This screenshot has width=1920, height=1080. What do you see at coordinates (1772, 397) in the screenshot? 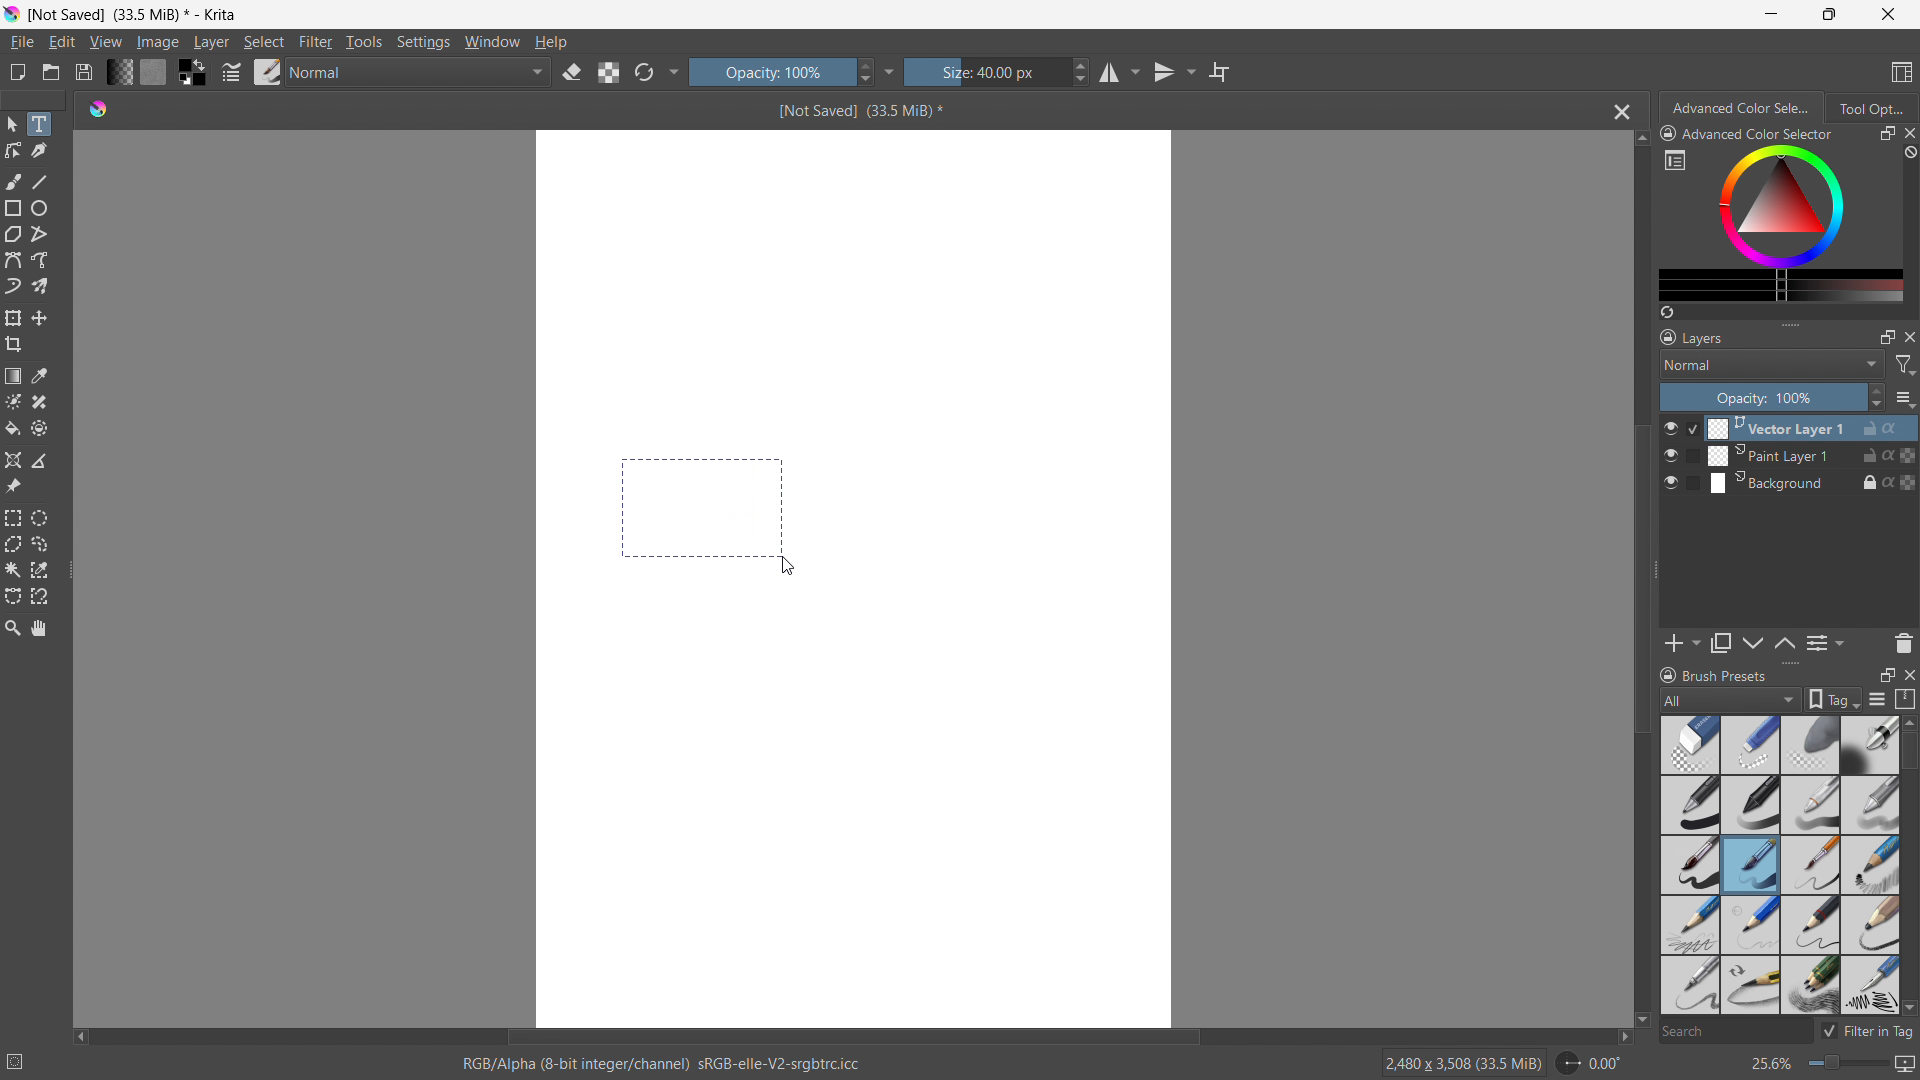
I see `opacity control` at bounding box center [1772, 397].